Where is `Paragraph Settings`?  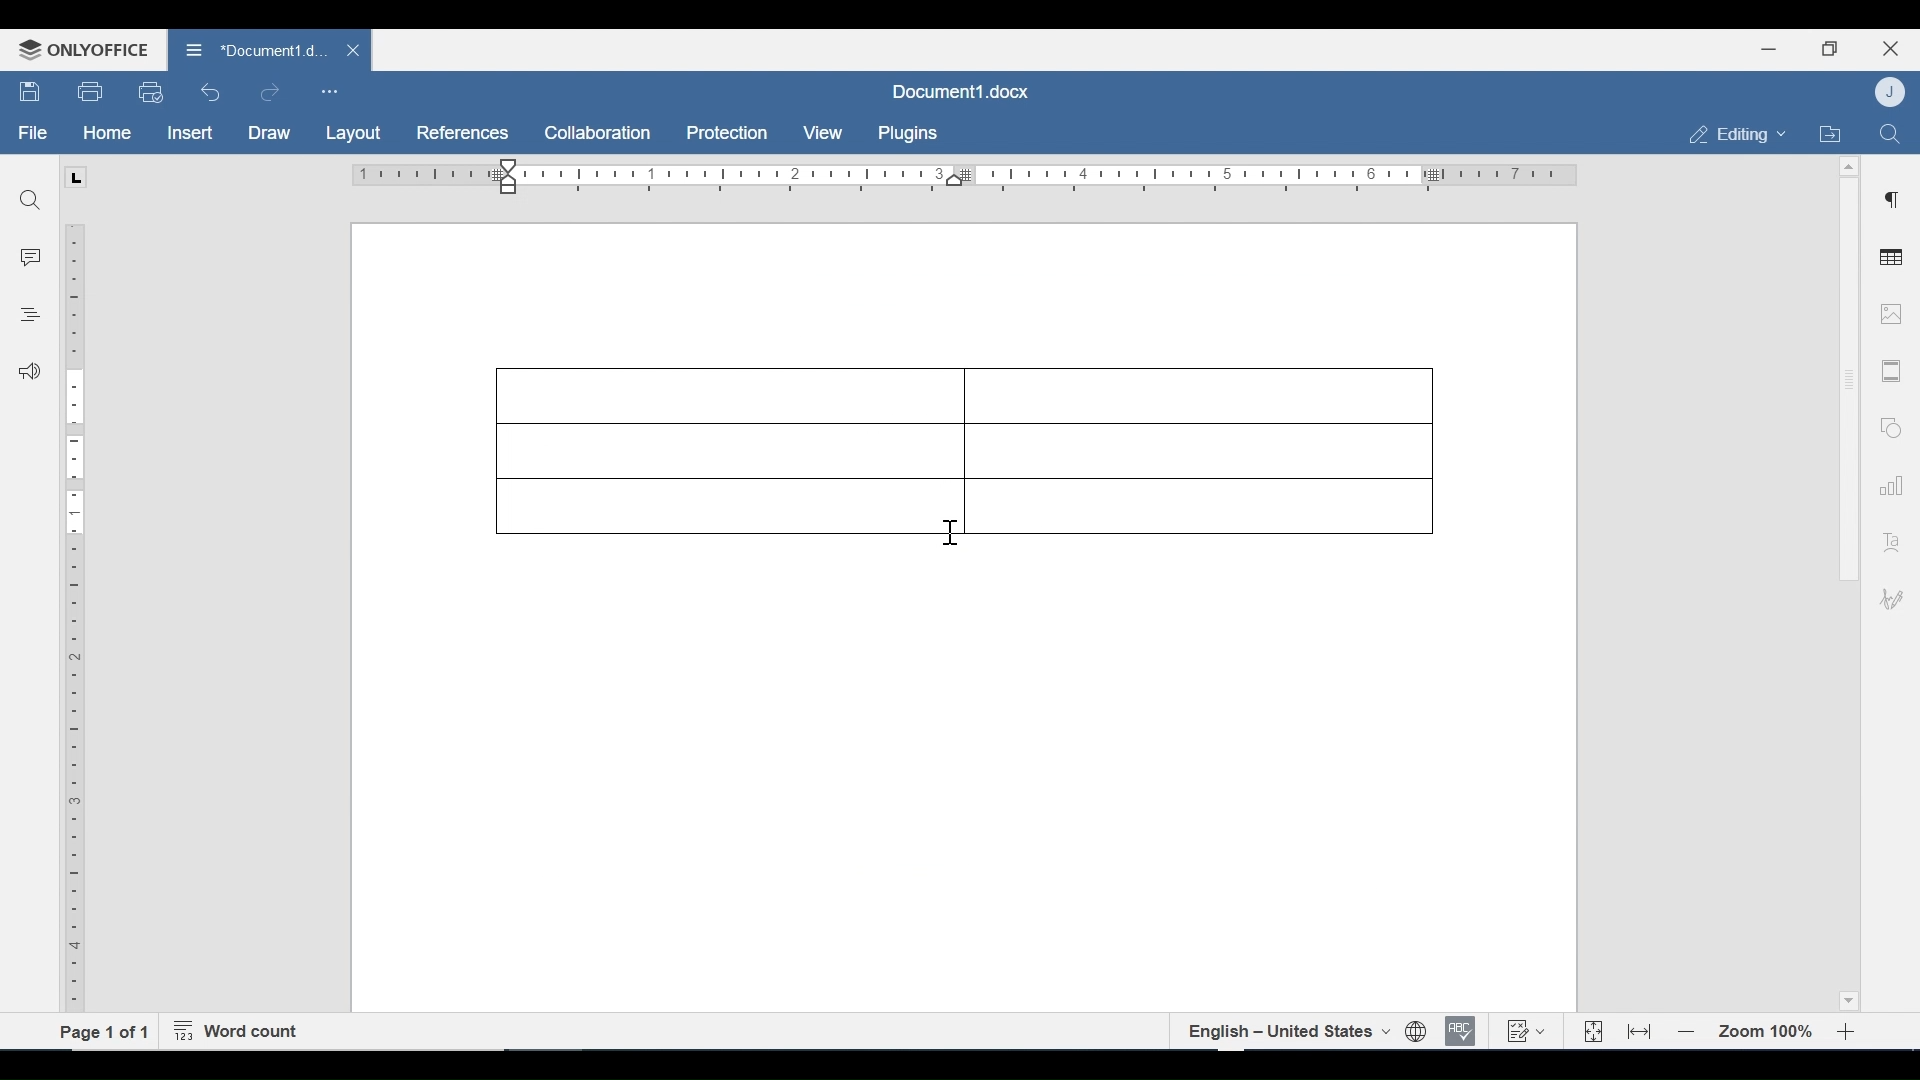
Paragraph Settings is located at coordinates (1892, 197).